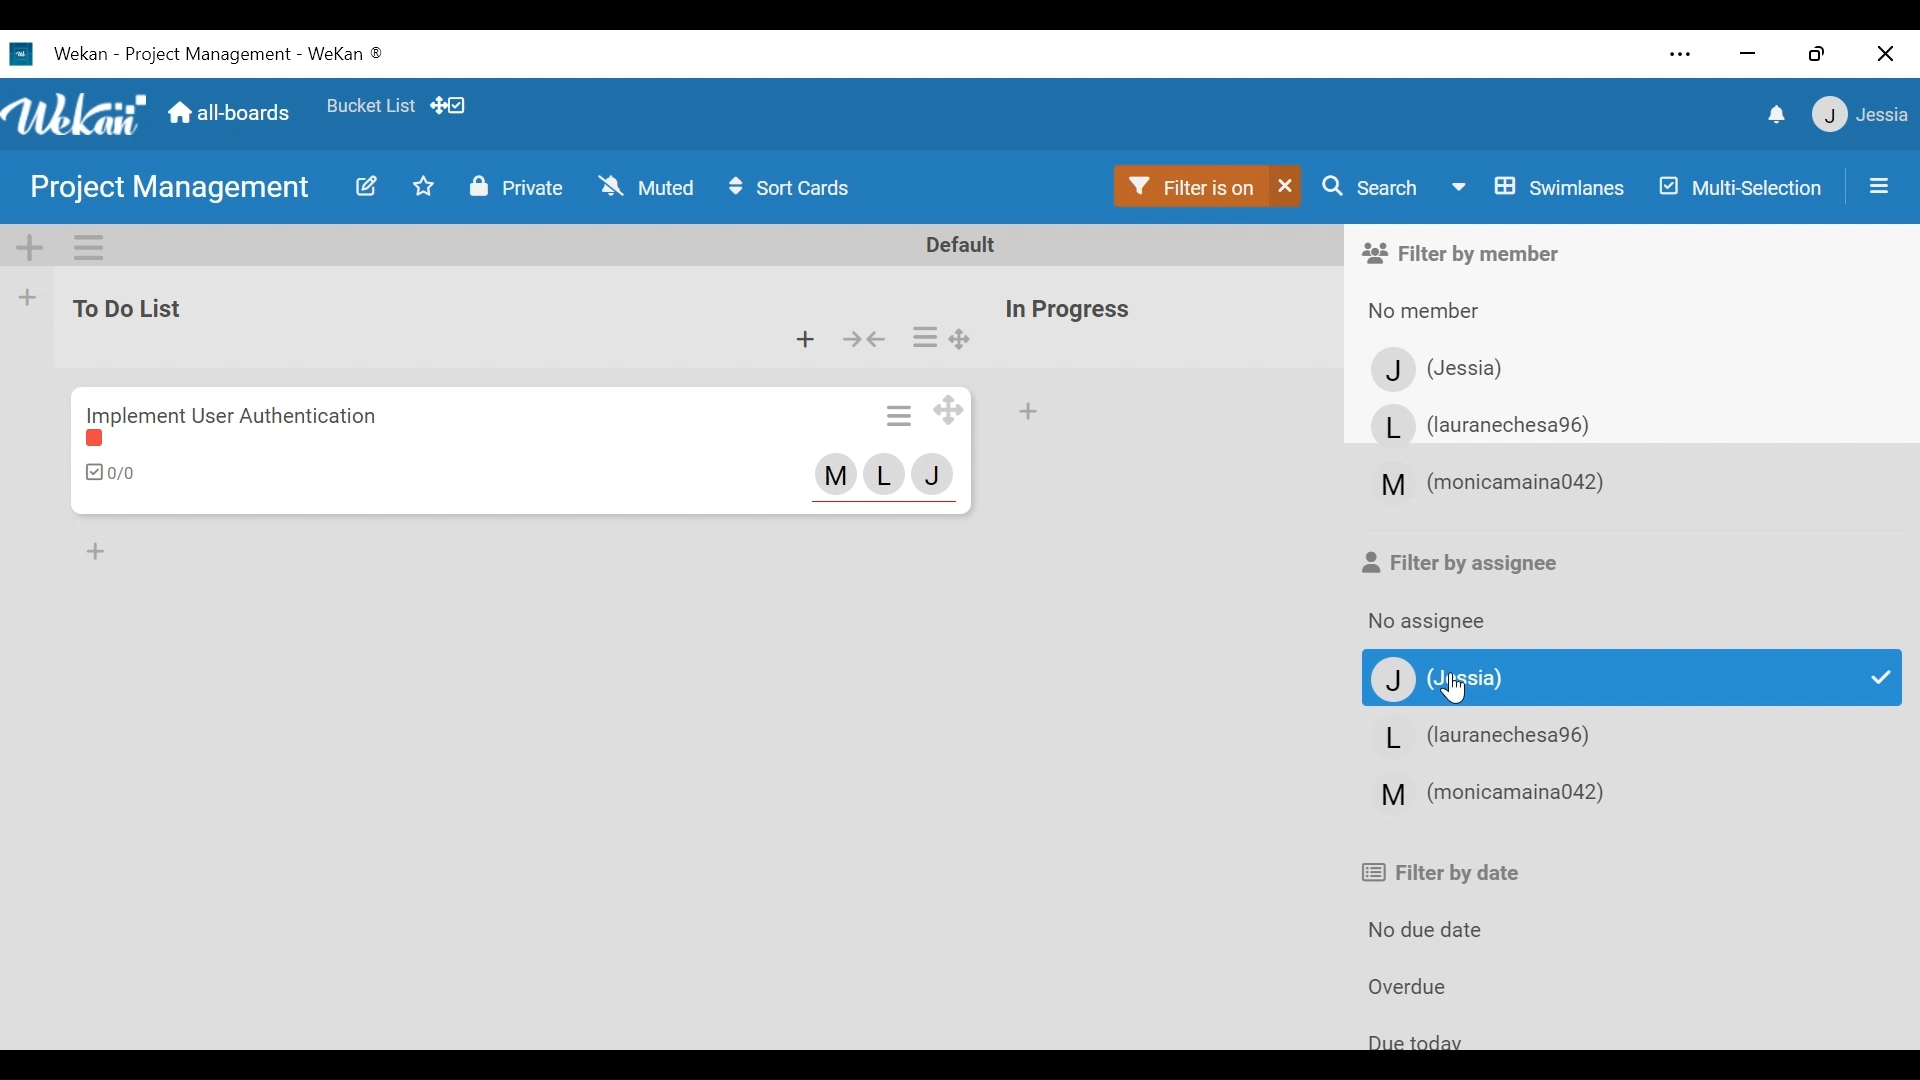 The image size is (1920, 1080). What do you see at coordinates (95, 550) in the screenshot?
I see `Add card bottom of the list` at bounding box center [95, 550].